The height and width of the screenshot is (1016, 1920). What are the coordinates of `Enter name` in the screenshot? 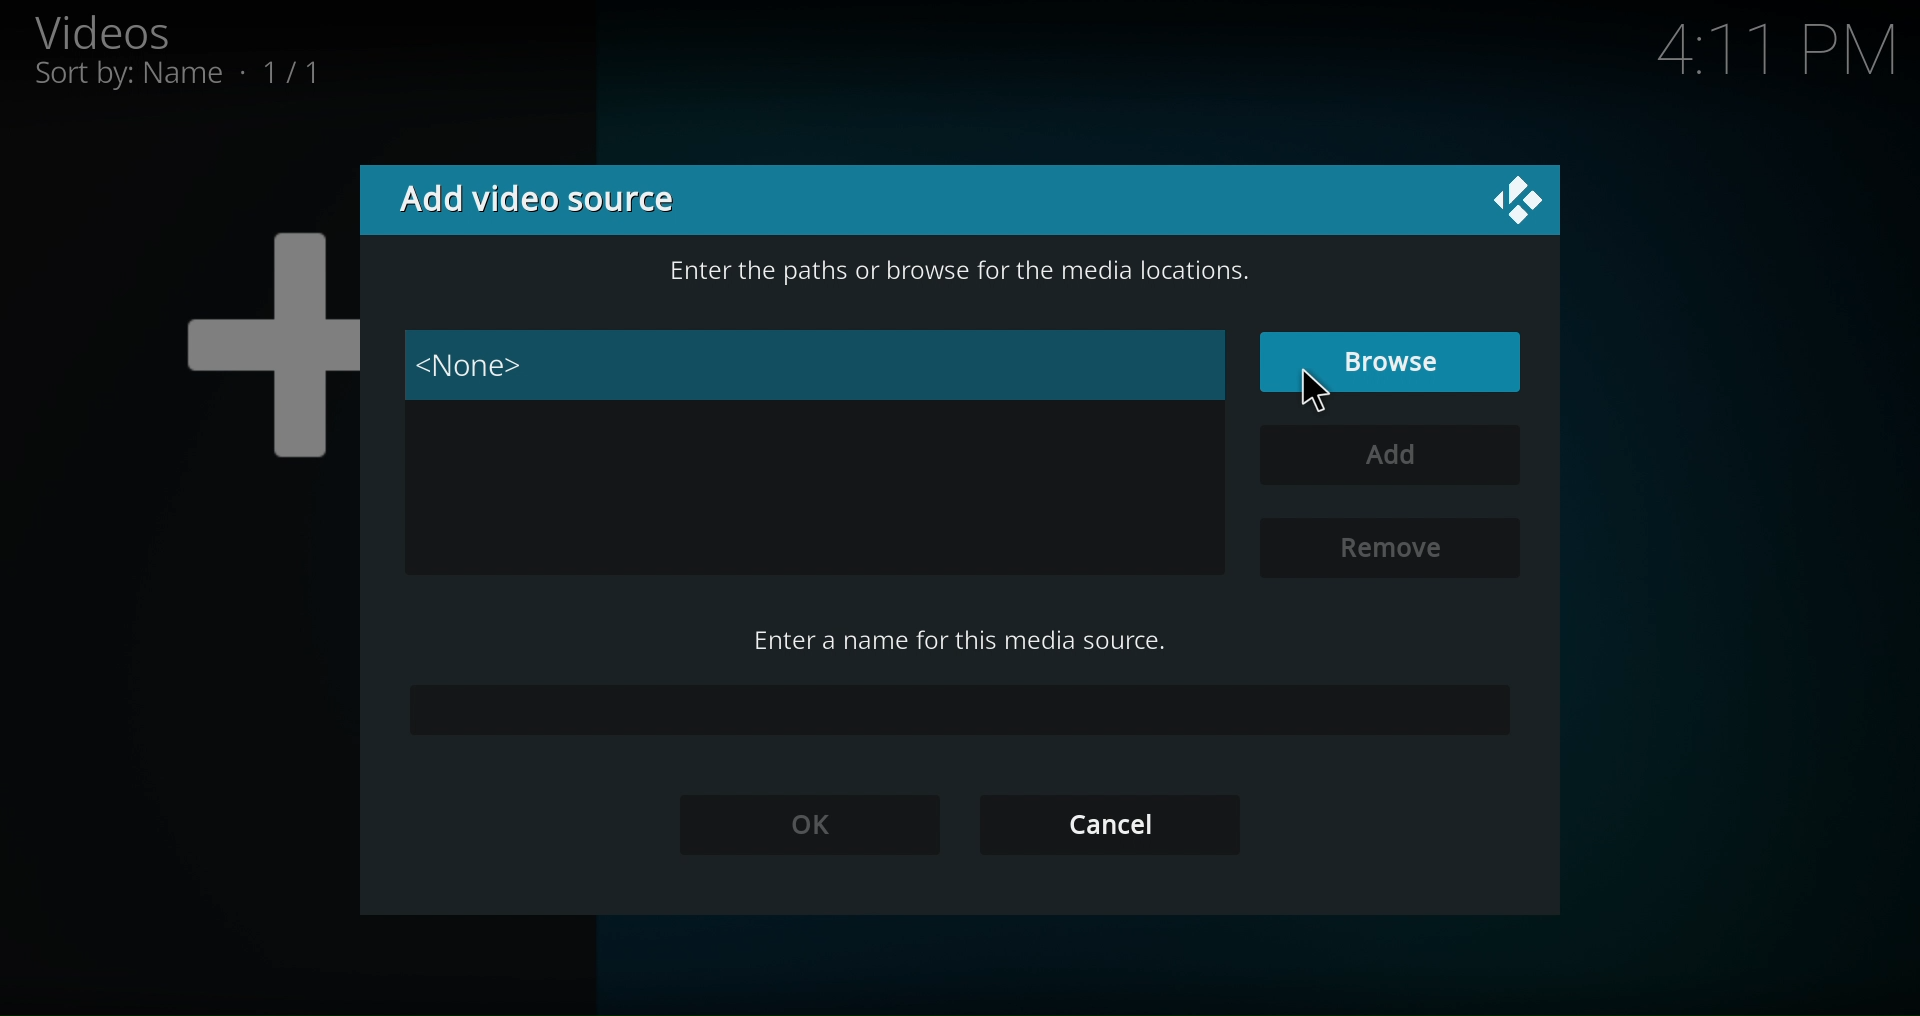 It's located at (956, 709).